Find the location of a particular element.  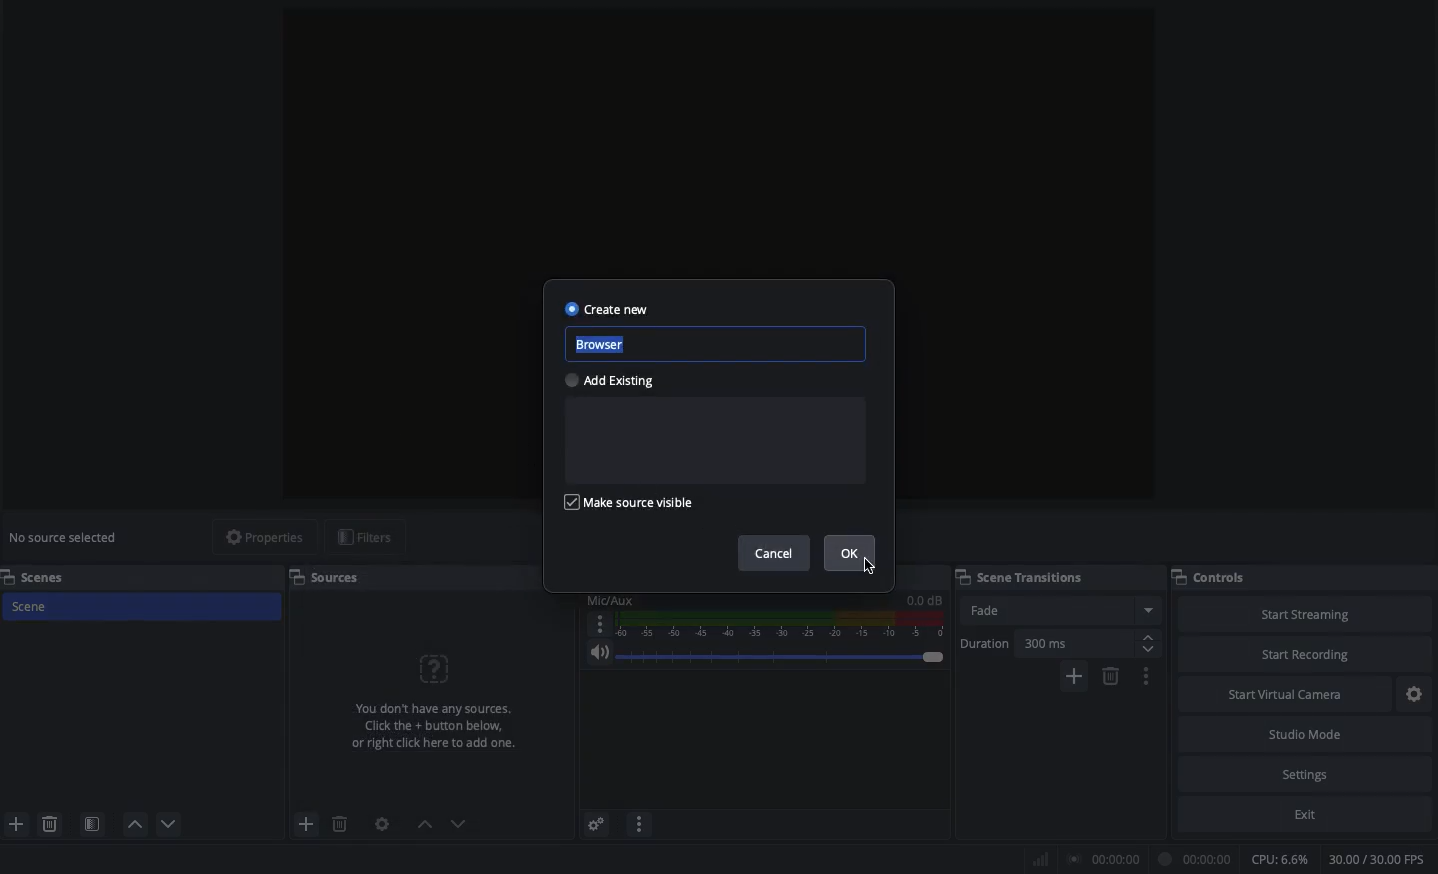

Properties is located at coordinates (256, 538).